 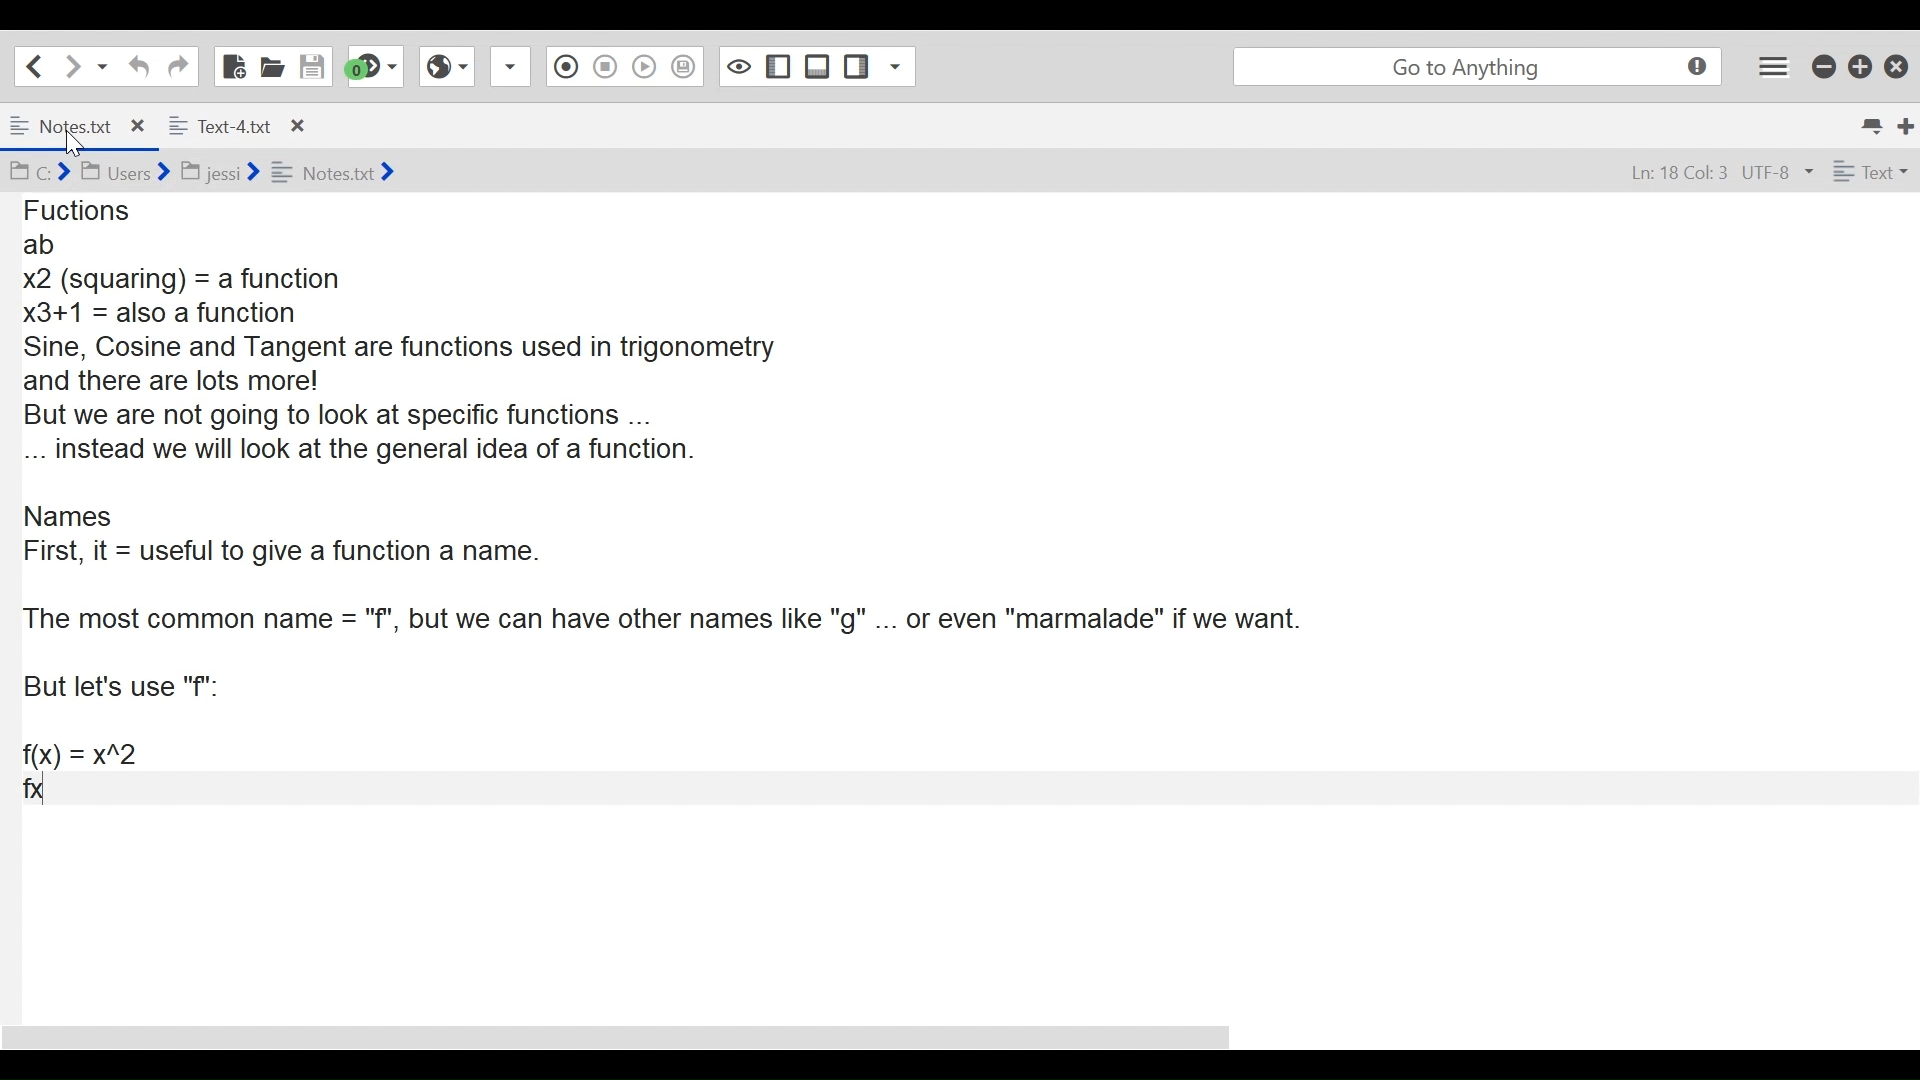 I want to click on Application menu, so click(x=1775, y=66).